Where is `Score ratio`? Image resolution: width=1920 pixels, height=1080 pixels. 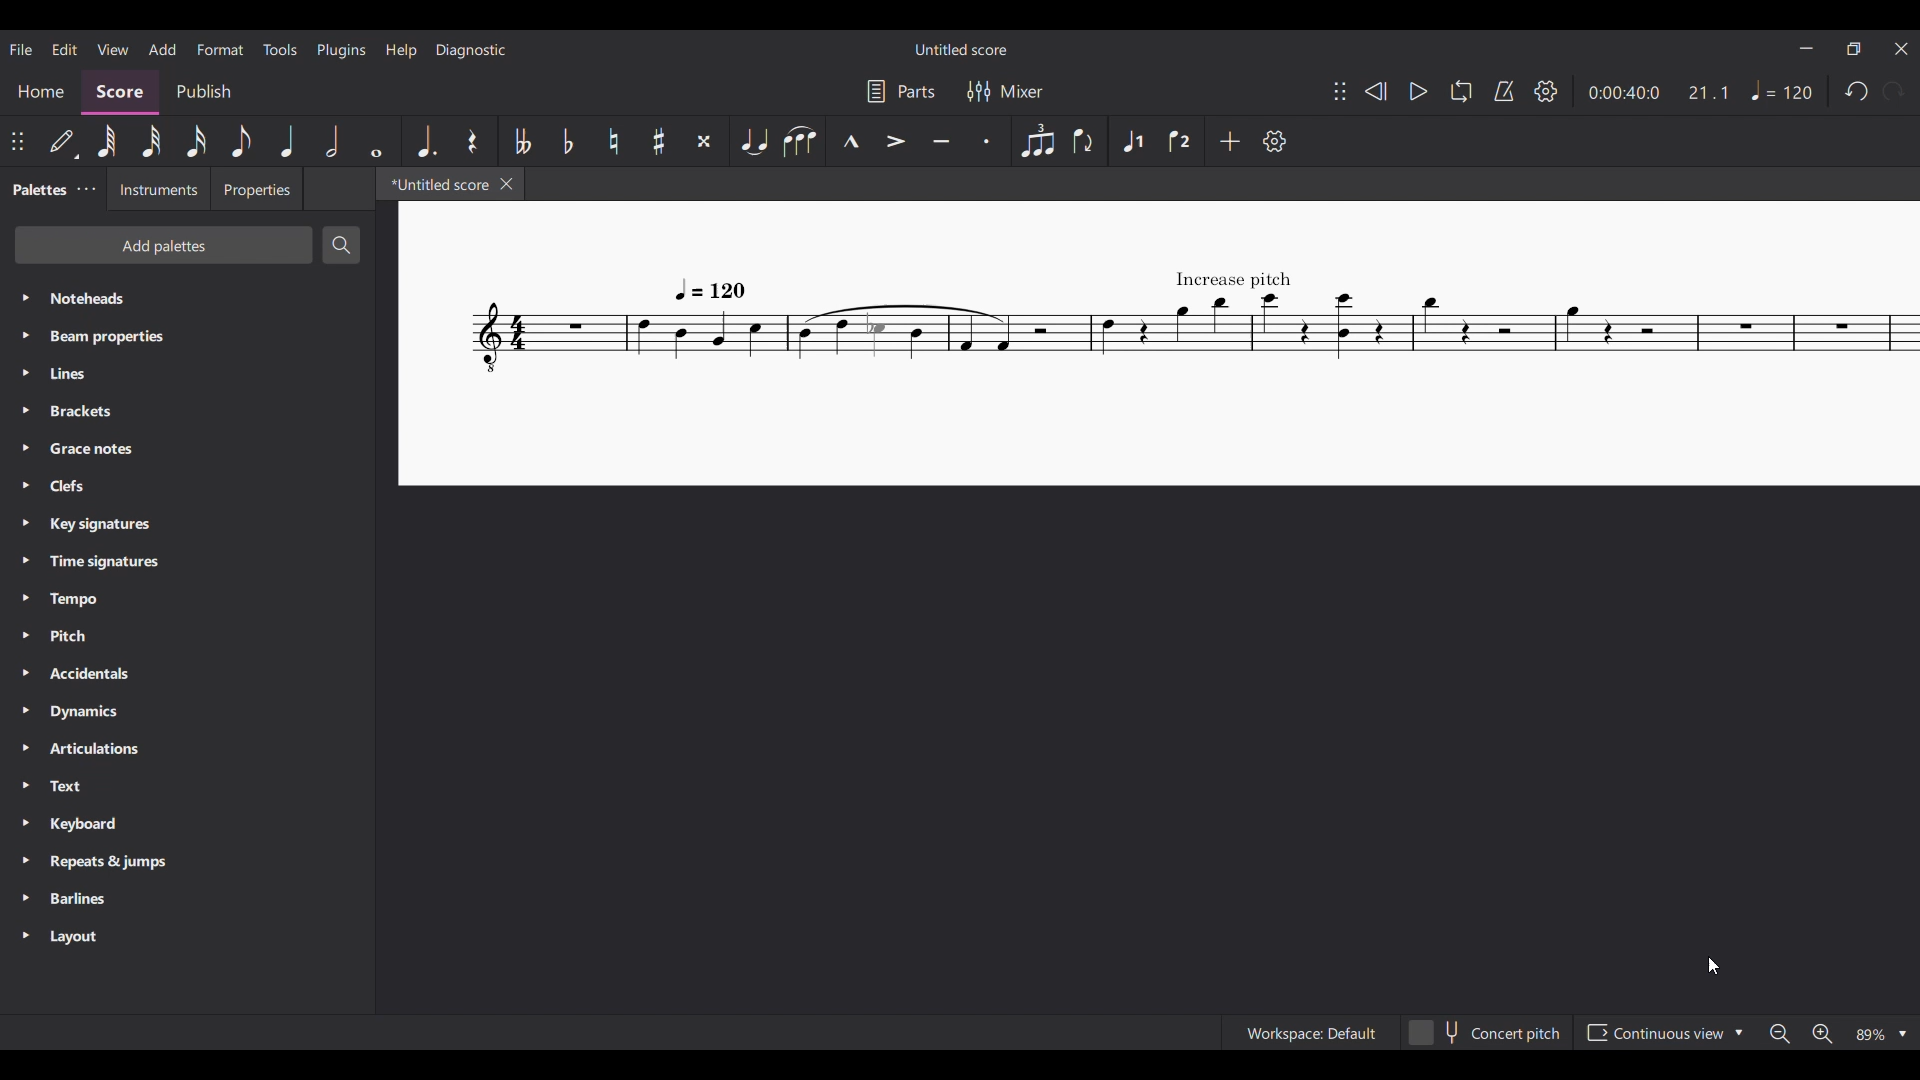 Score ratio is located at coordinates (1709, 93).